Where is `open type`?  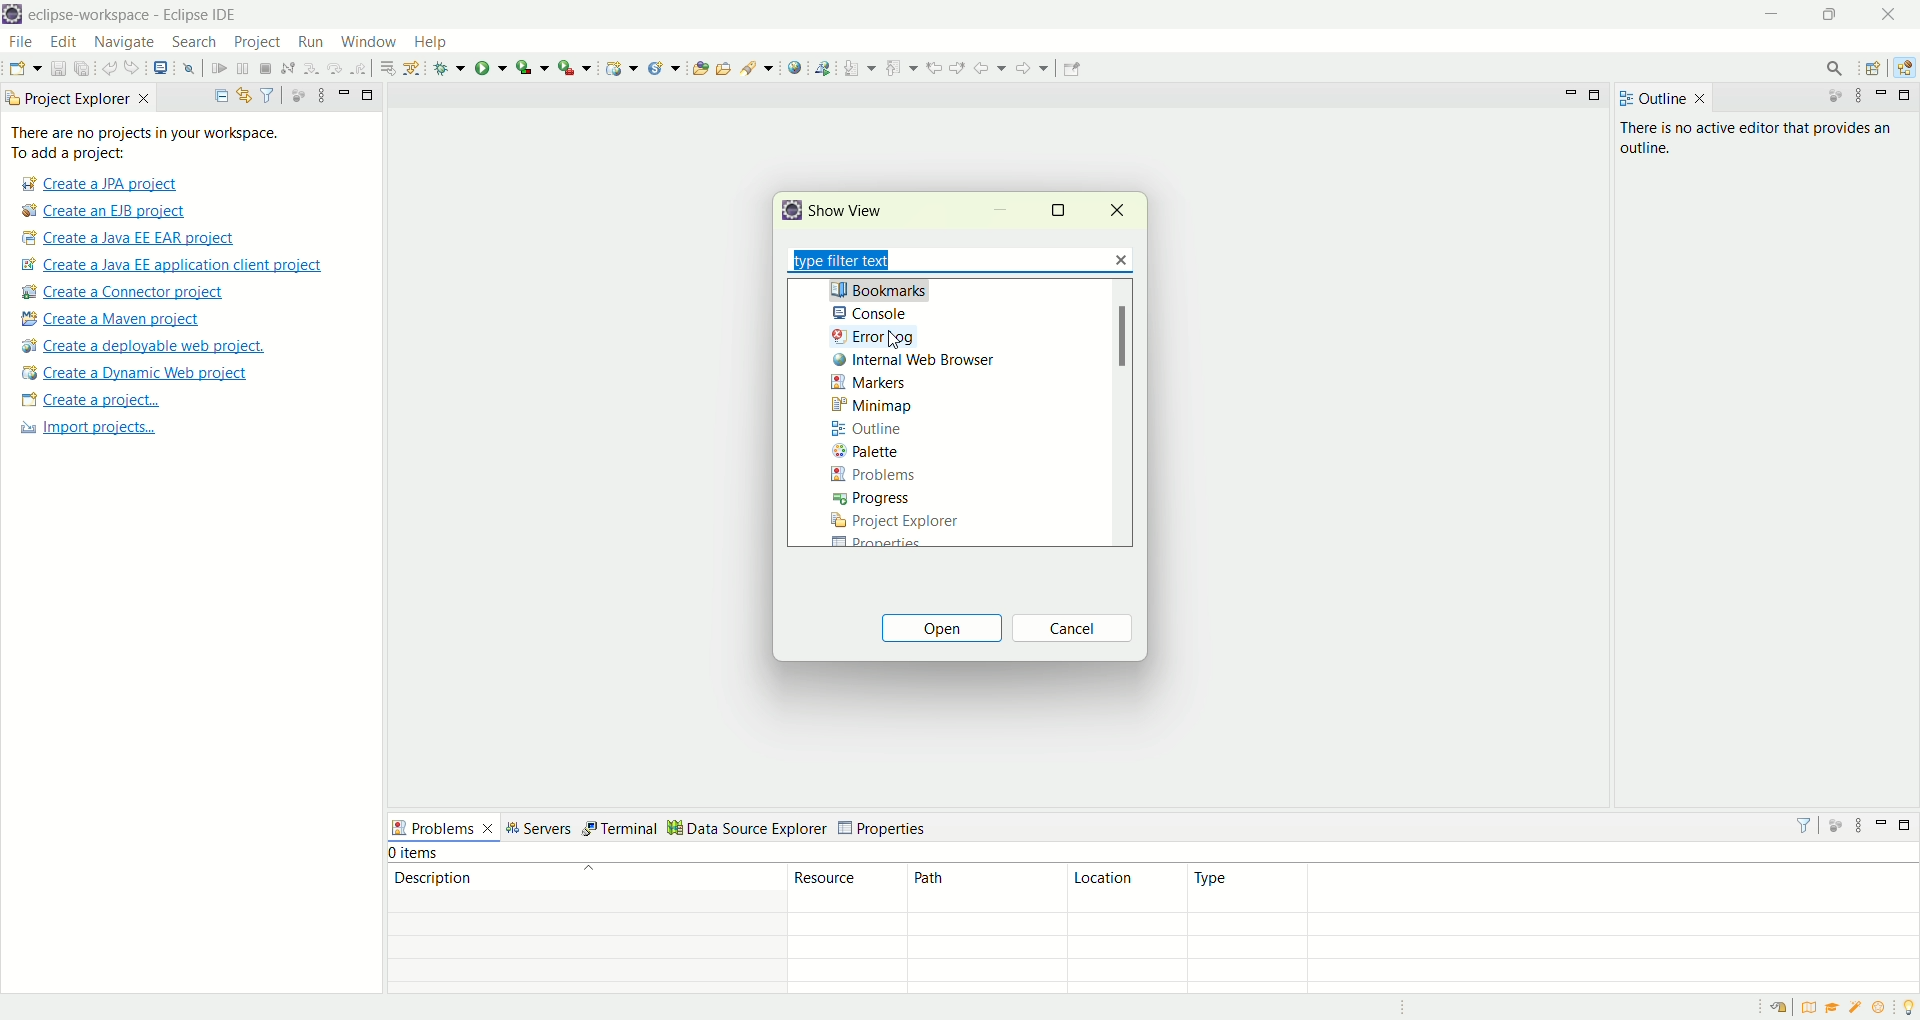 open type is located at coordinates (699, 66).